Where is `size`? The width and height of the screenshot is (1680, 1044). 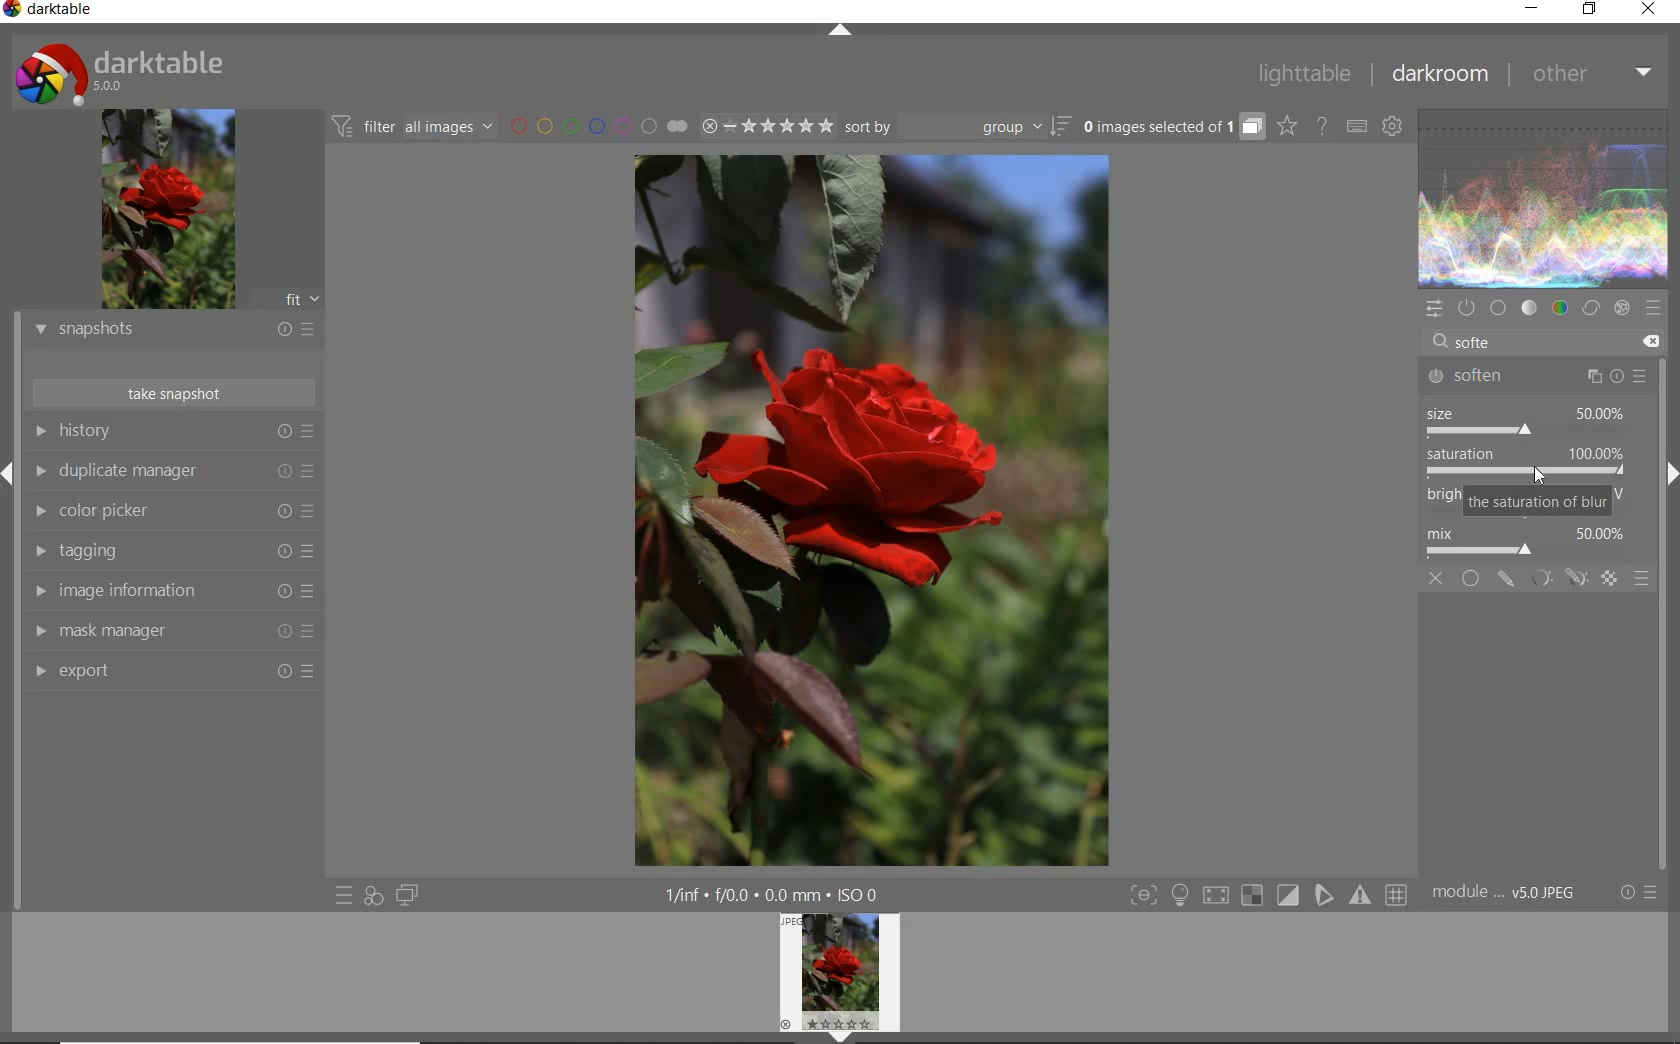
size is located at coordinates (1527, 421).